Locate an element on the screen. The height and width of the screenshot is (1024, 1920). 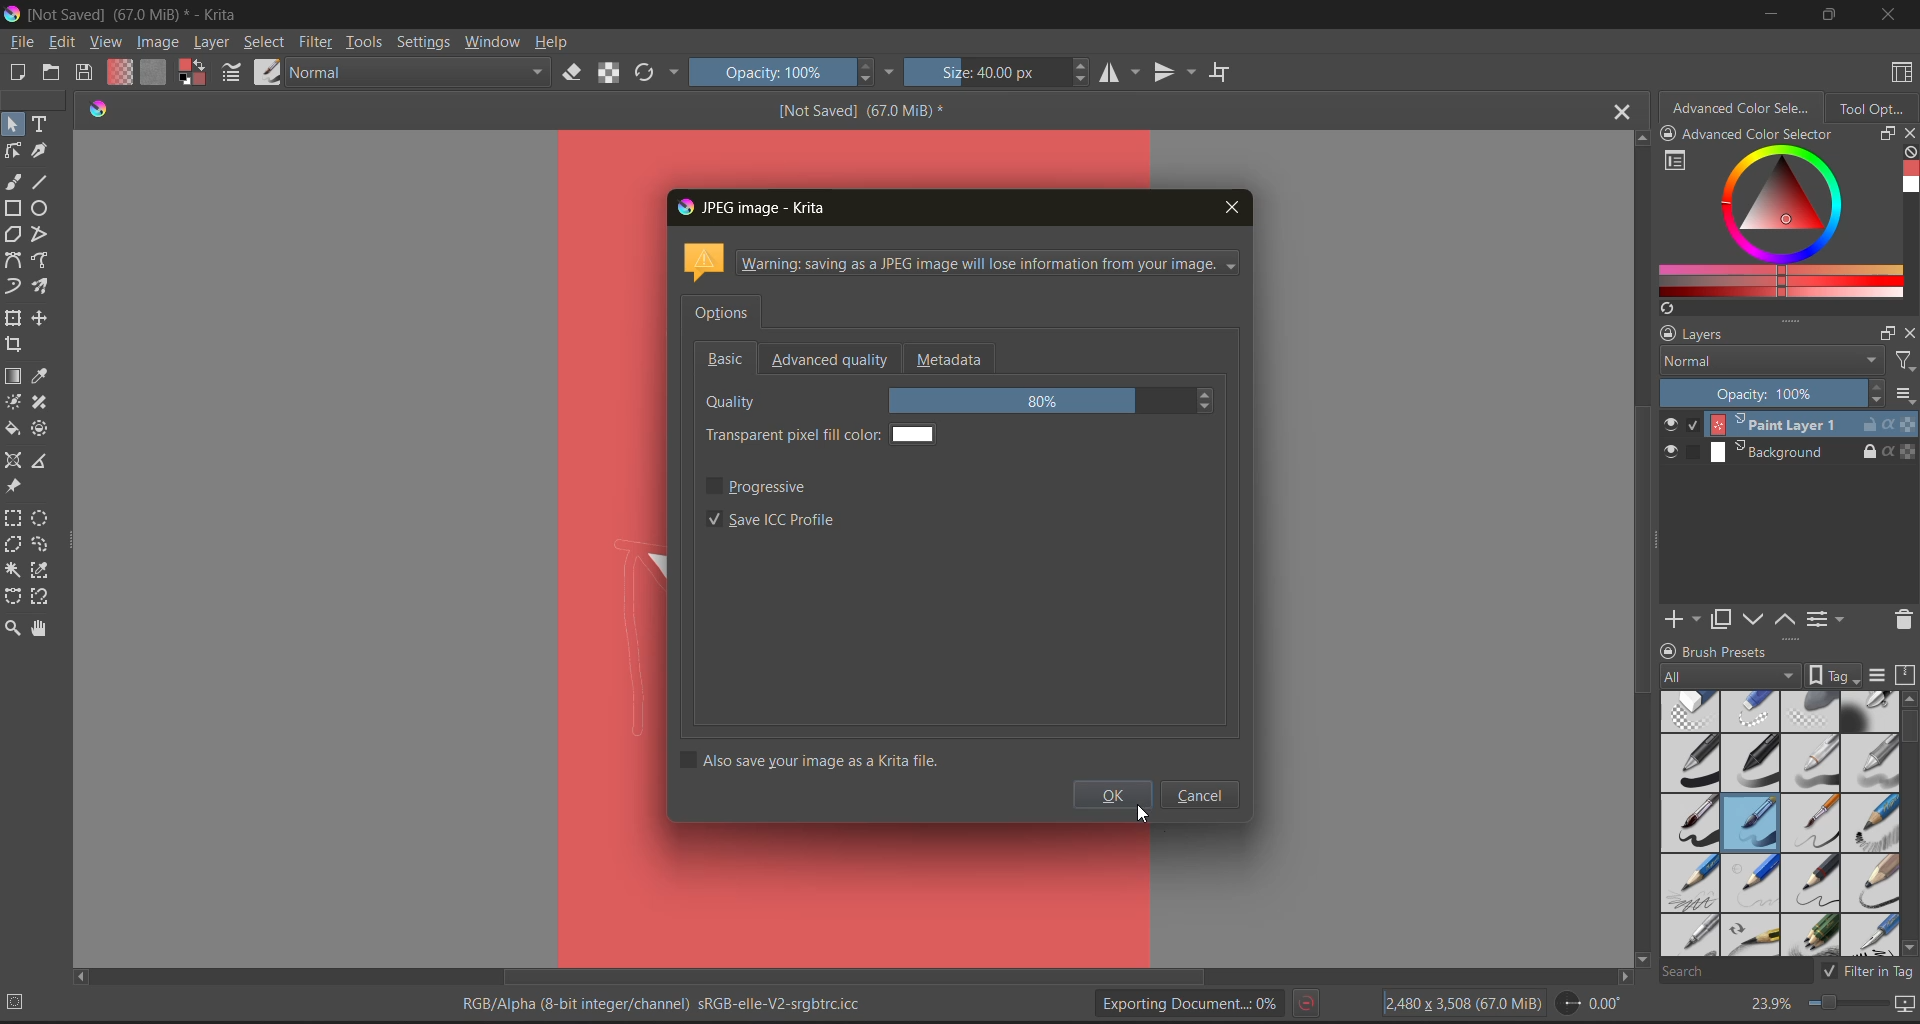
preserve alpha is located at coordinates (609, 72).